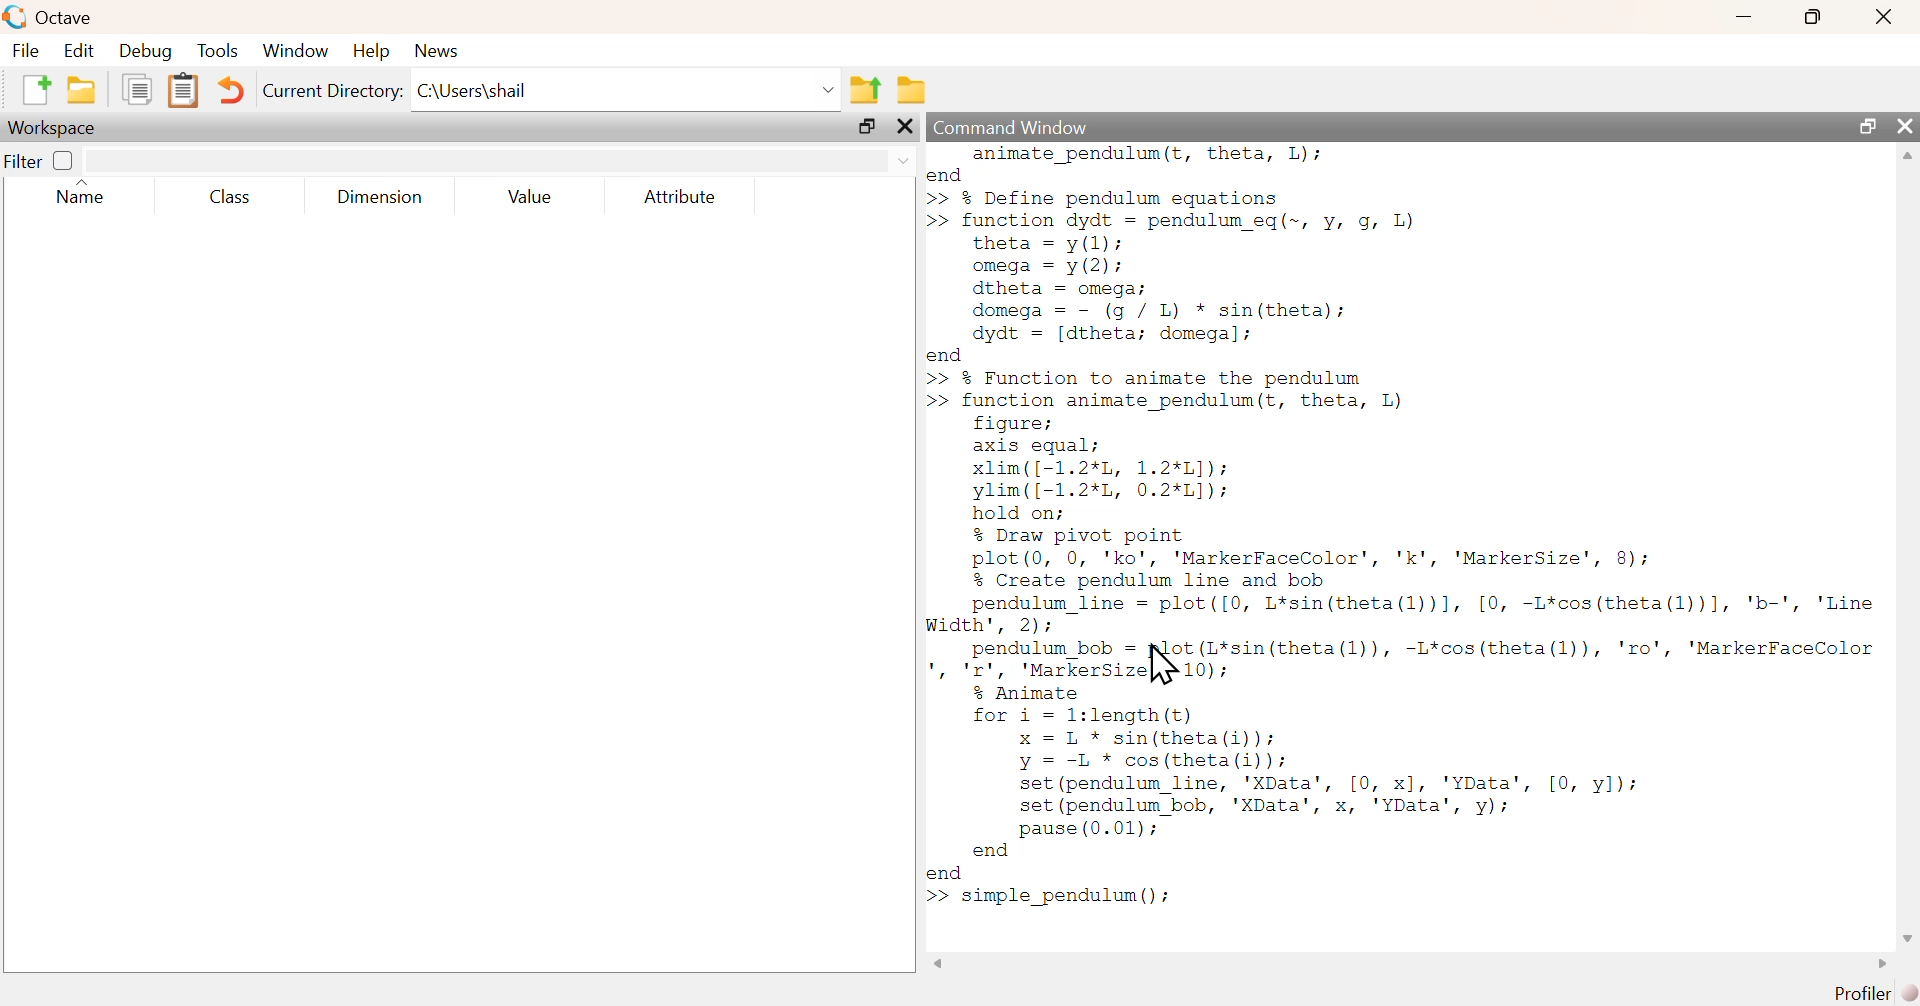 This screenshot has width=1920, height=1006. I want to click on one directory up, so click(867, 88).